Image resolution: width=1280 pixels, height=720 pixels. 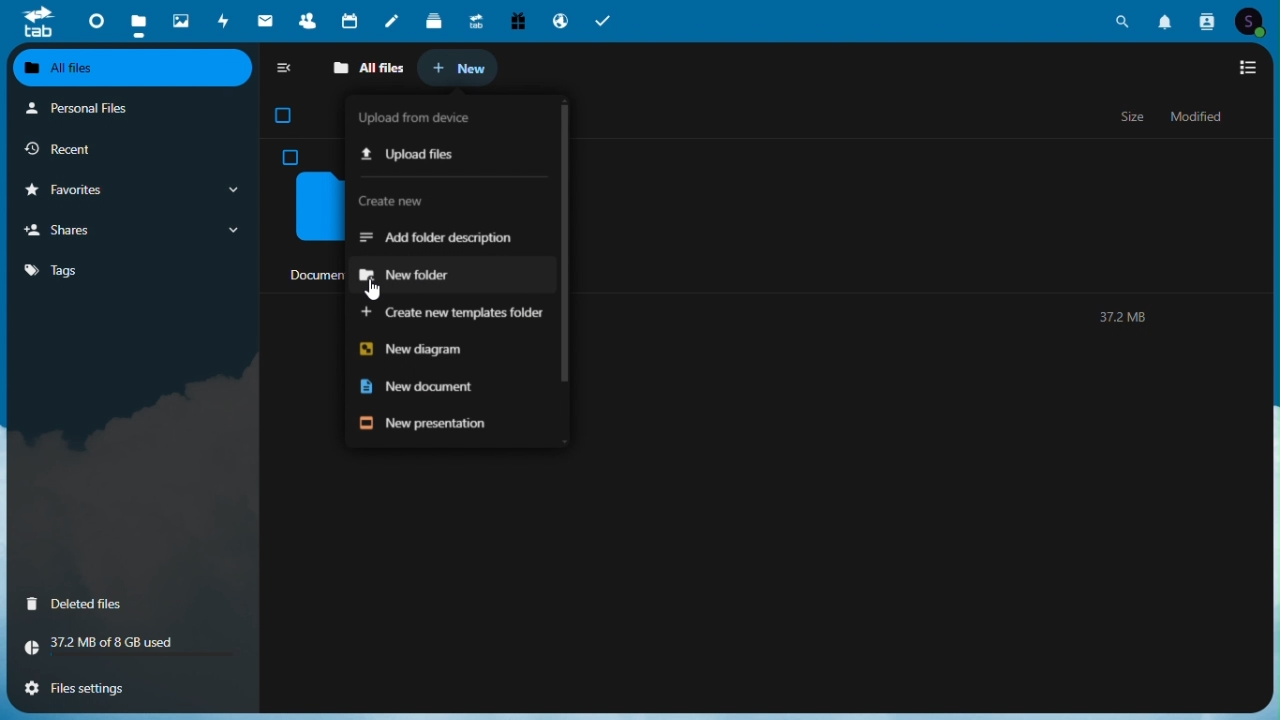 What do you see at coordinates (520, 19) in the screenshot?
I see `Free trial` at bounding box center [520, 19].